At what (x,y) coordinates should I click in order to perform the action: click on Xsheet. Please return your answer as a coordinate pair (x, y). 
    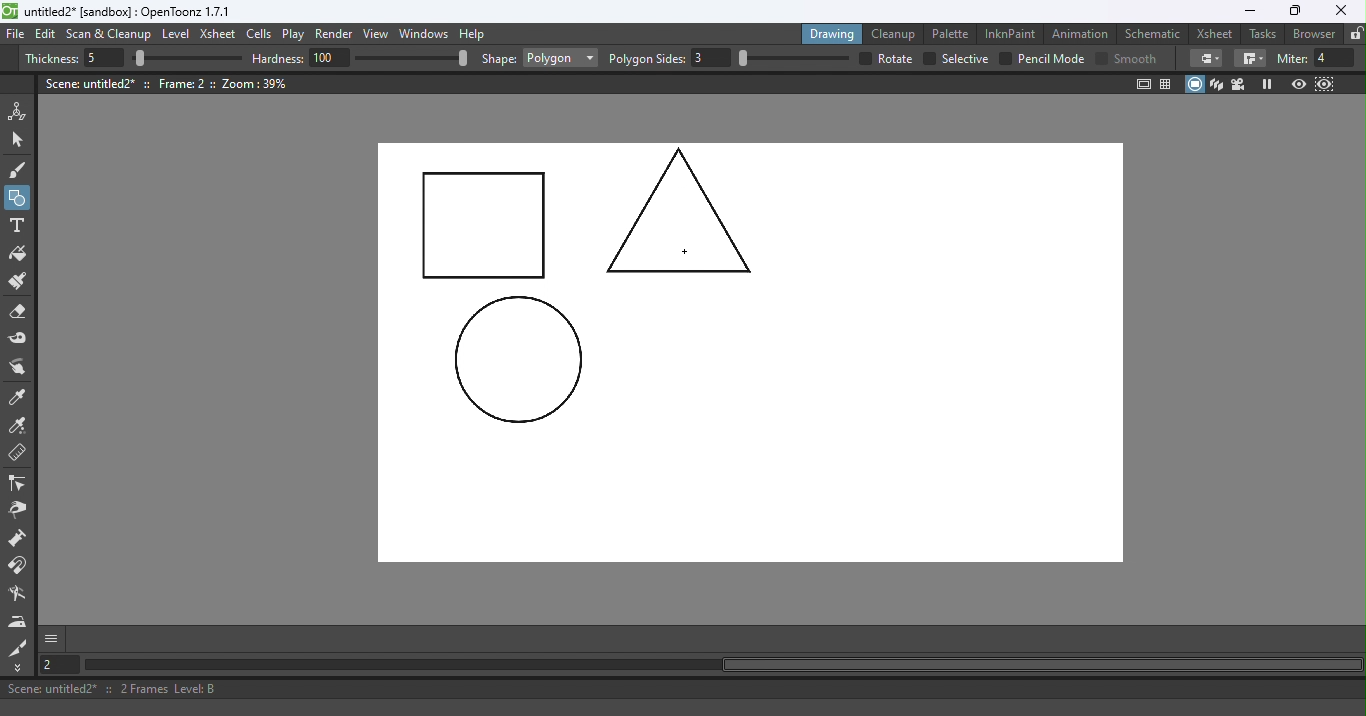
    Looking at the image, I should click on (1217, 33).